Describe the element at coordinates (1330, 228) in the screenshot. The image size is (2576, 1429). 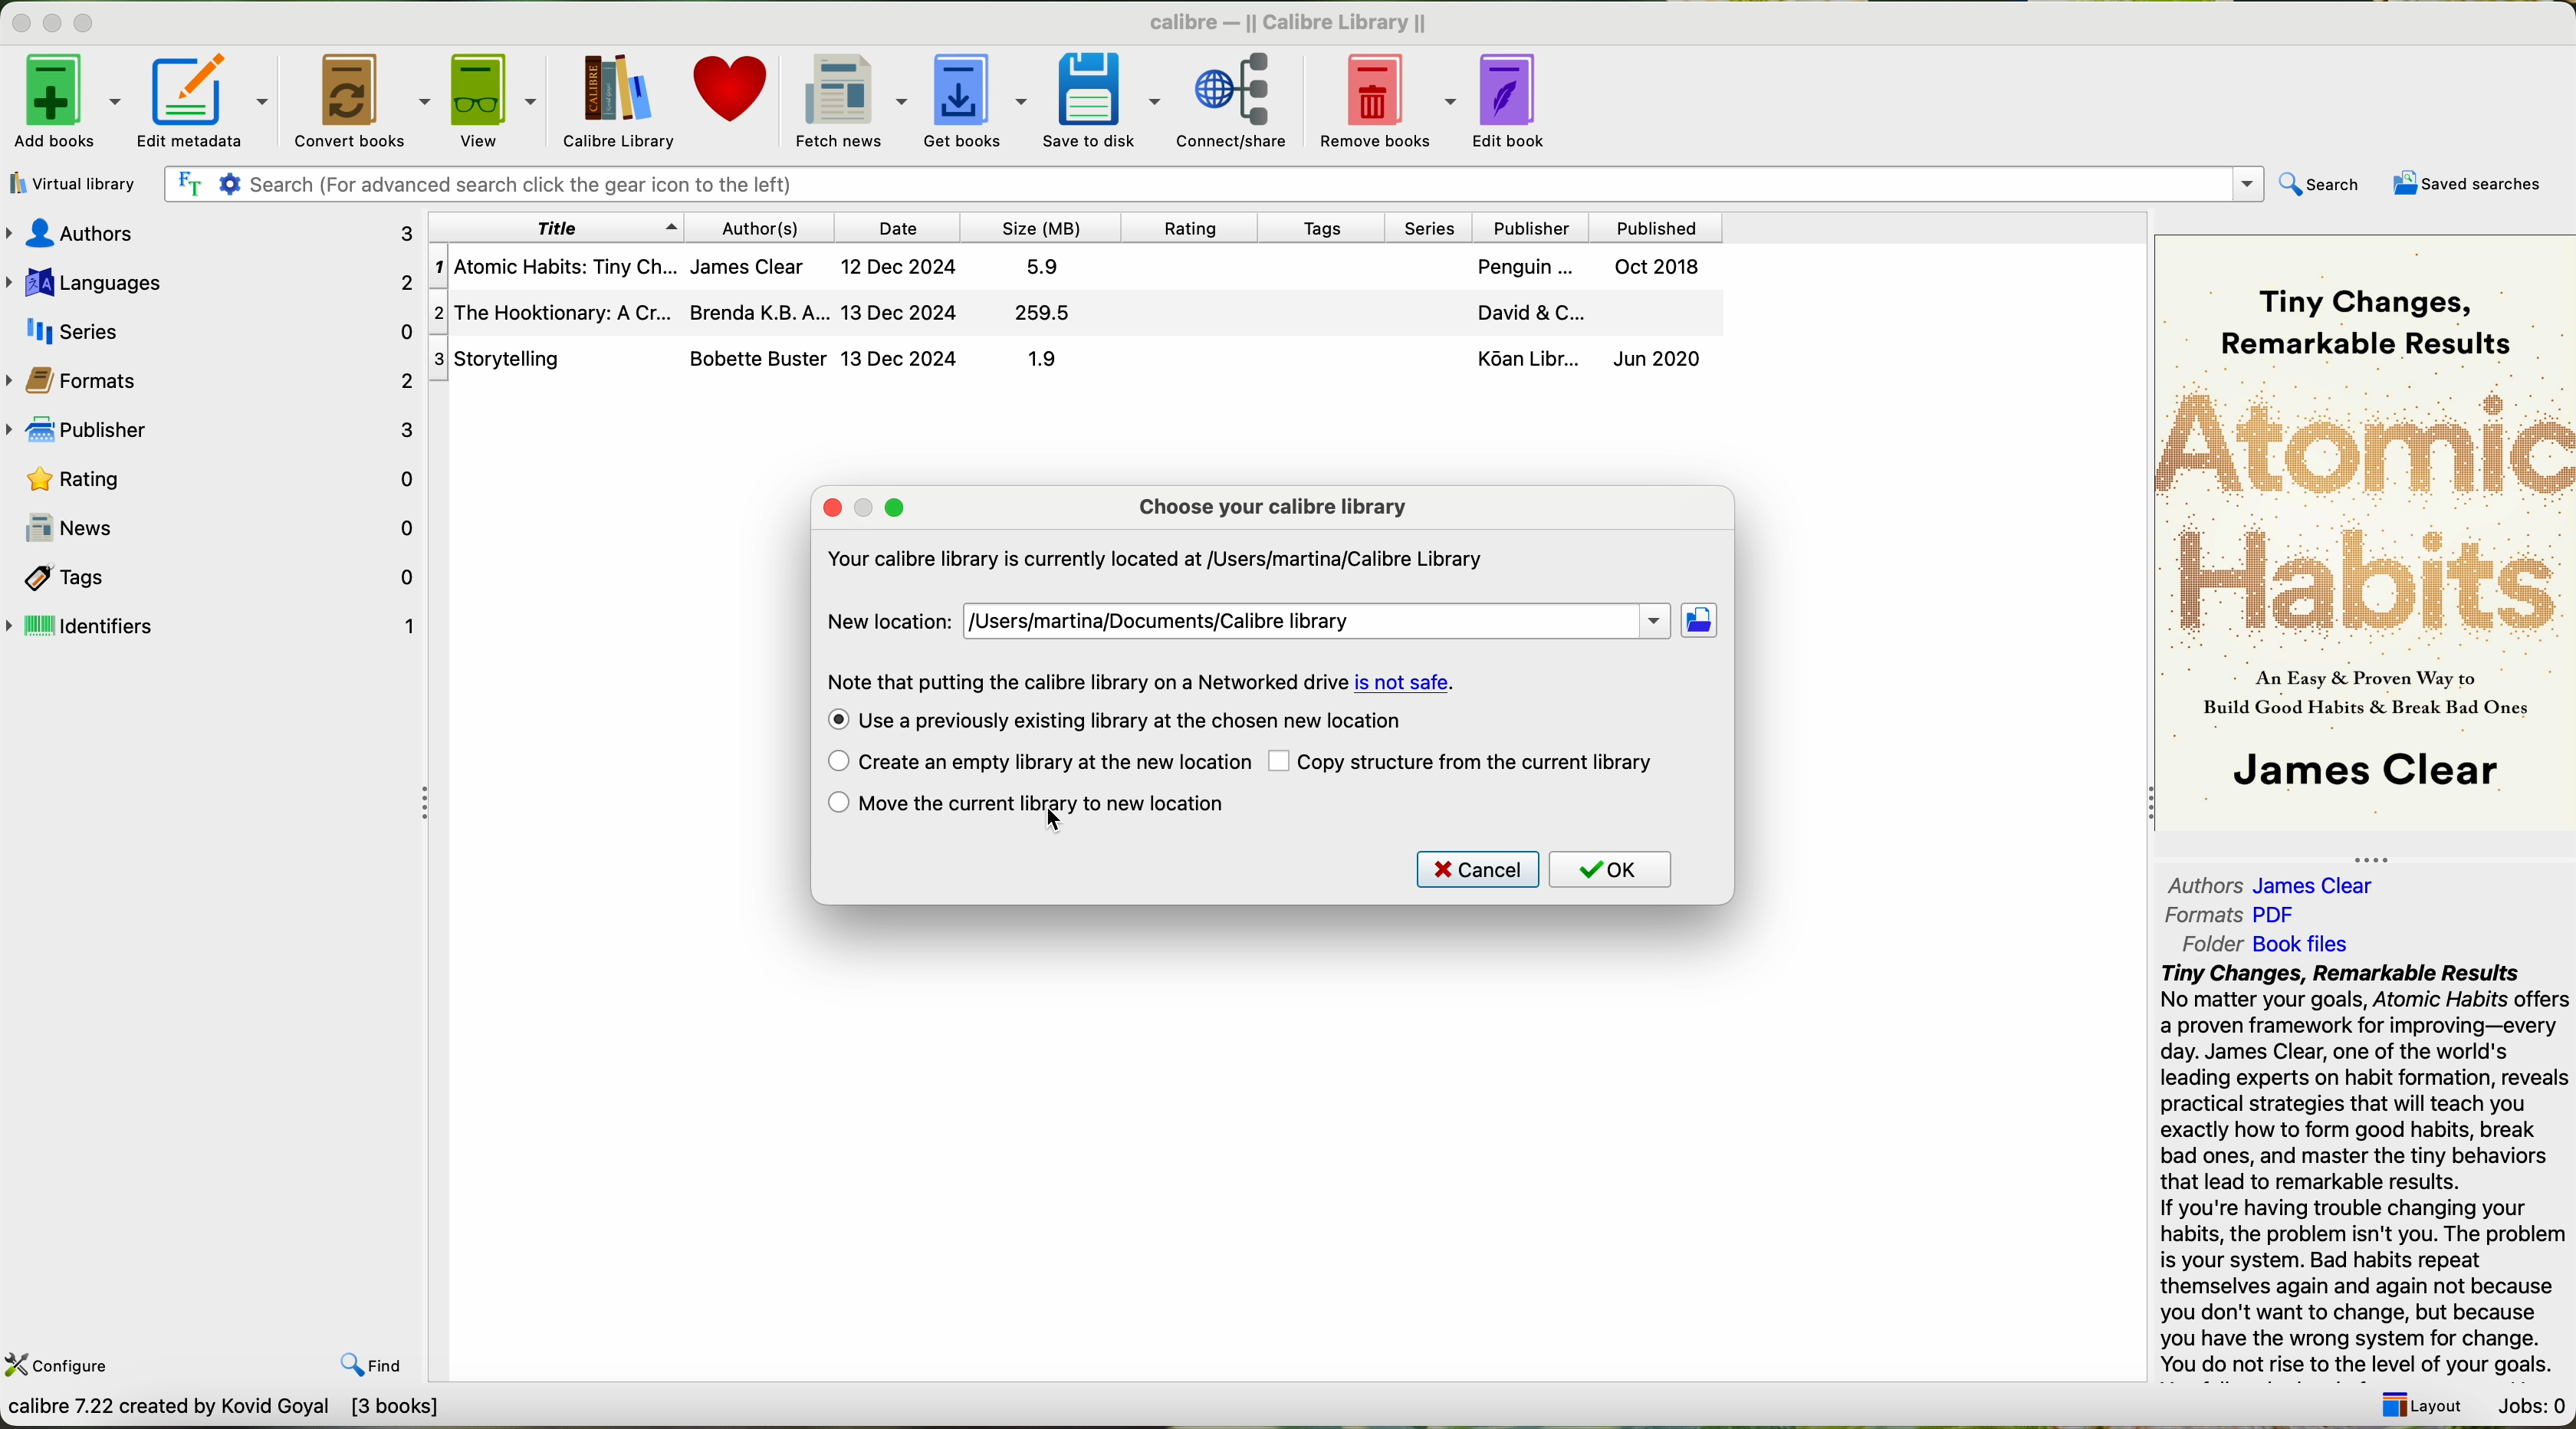
I see `tags` at that location.